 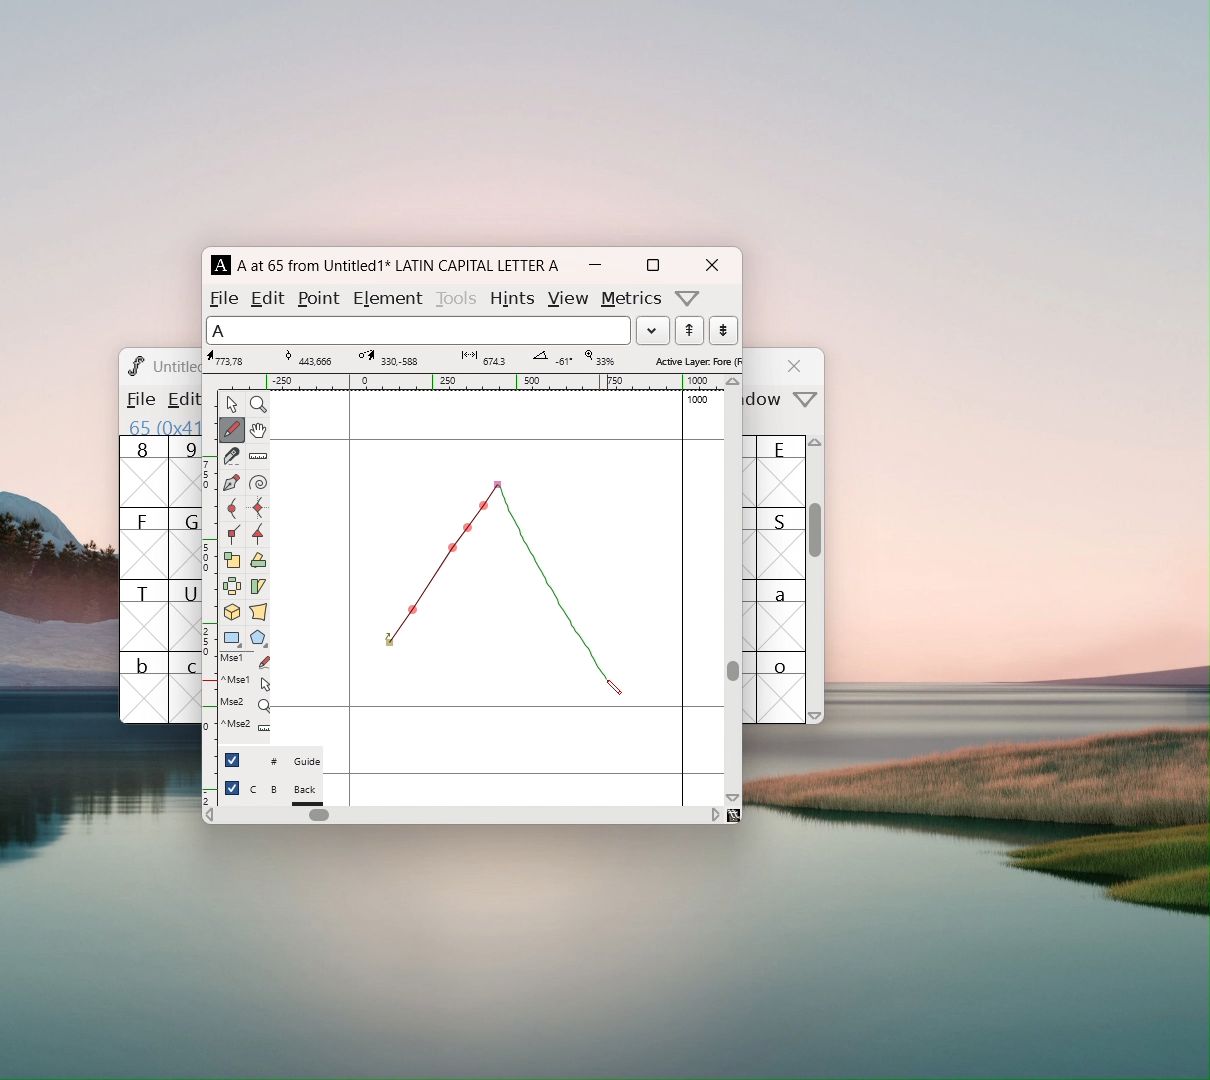 I want to click on scroll by hand , so click(x=258, y=431).